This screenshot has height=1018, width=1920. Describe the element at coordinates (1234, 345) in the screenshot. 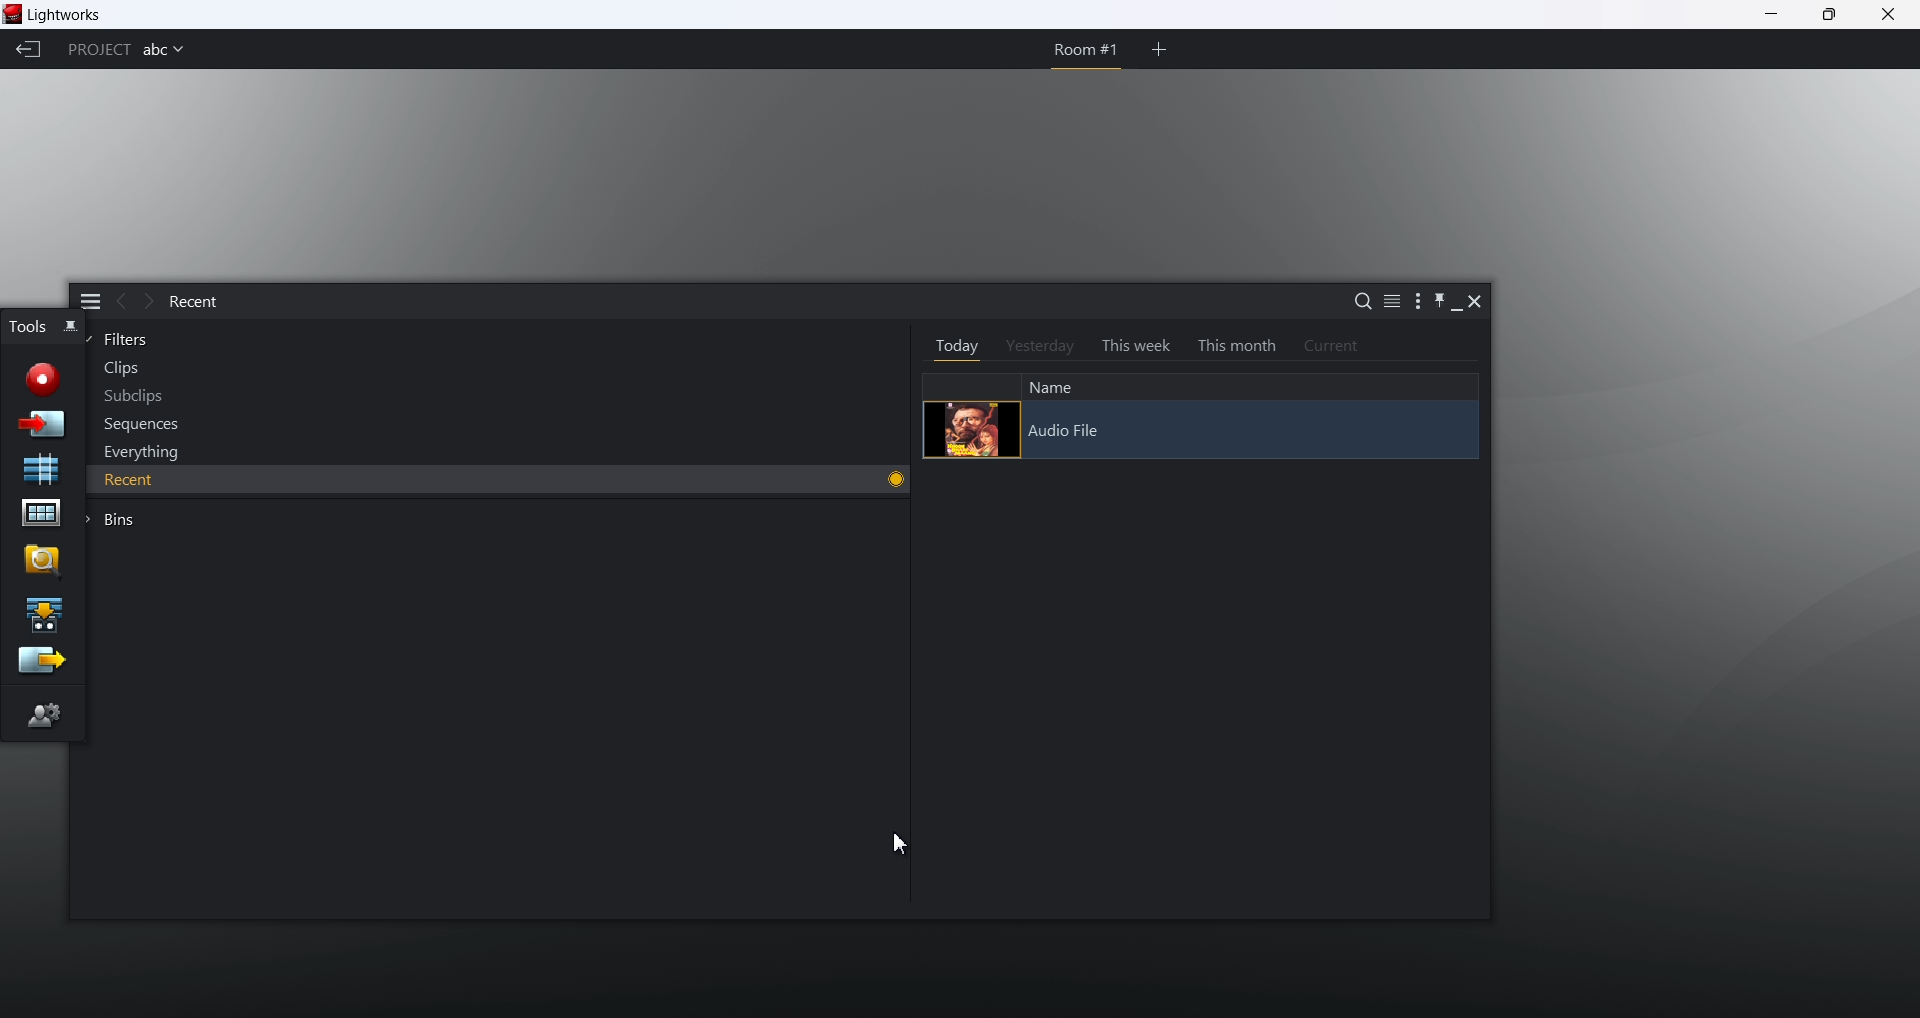

I see `this month` at that location.